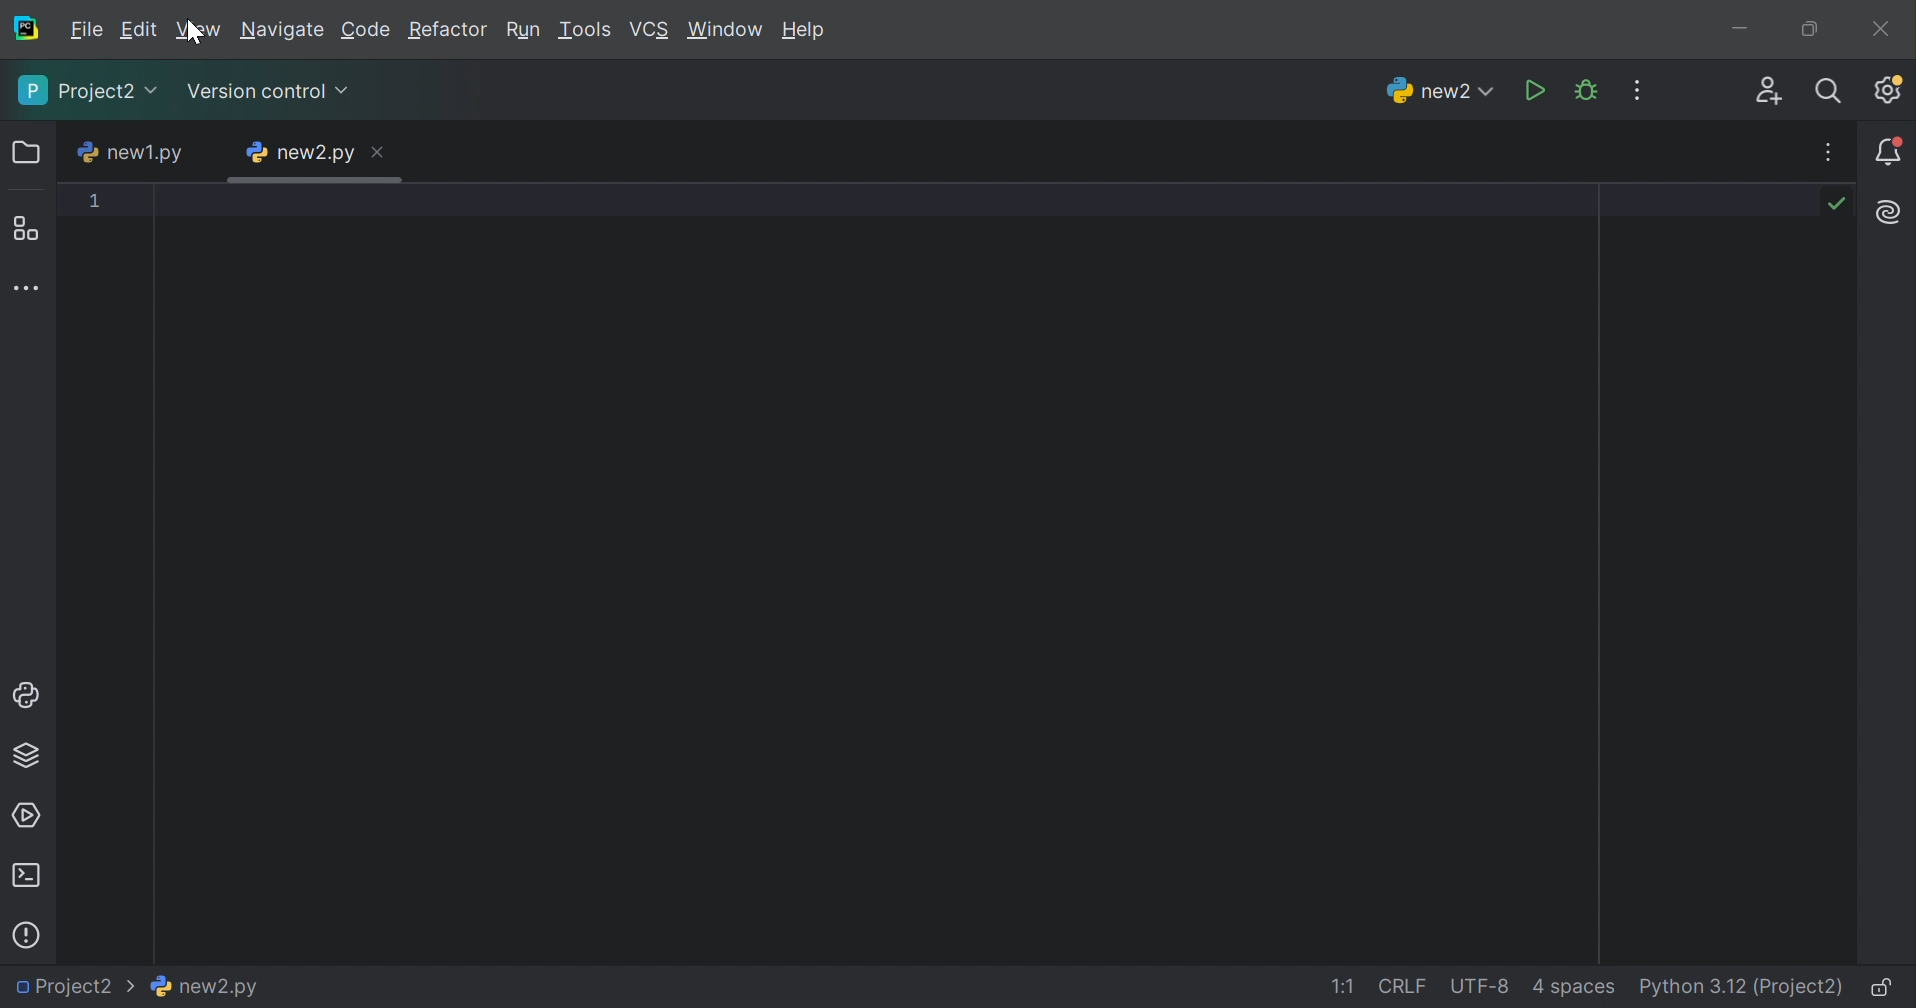 This screenshot has height=1008, width=1916. Describe the element at coordinates (1823, 153) in the screenshot. I see `Recent files, tab actions, and more` at that location.